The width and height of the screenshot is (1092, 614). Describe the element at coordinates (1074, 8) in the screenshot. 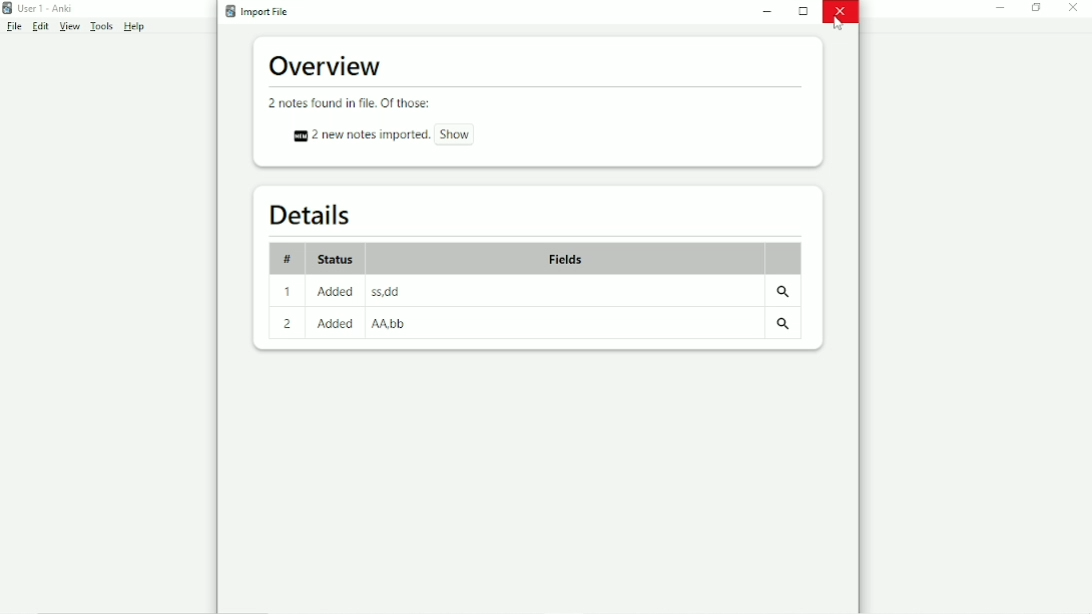

I see `Close` at that location.